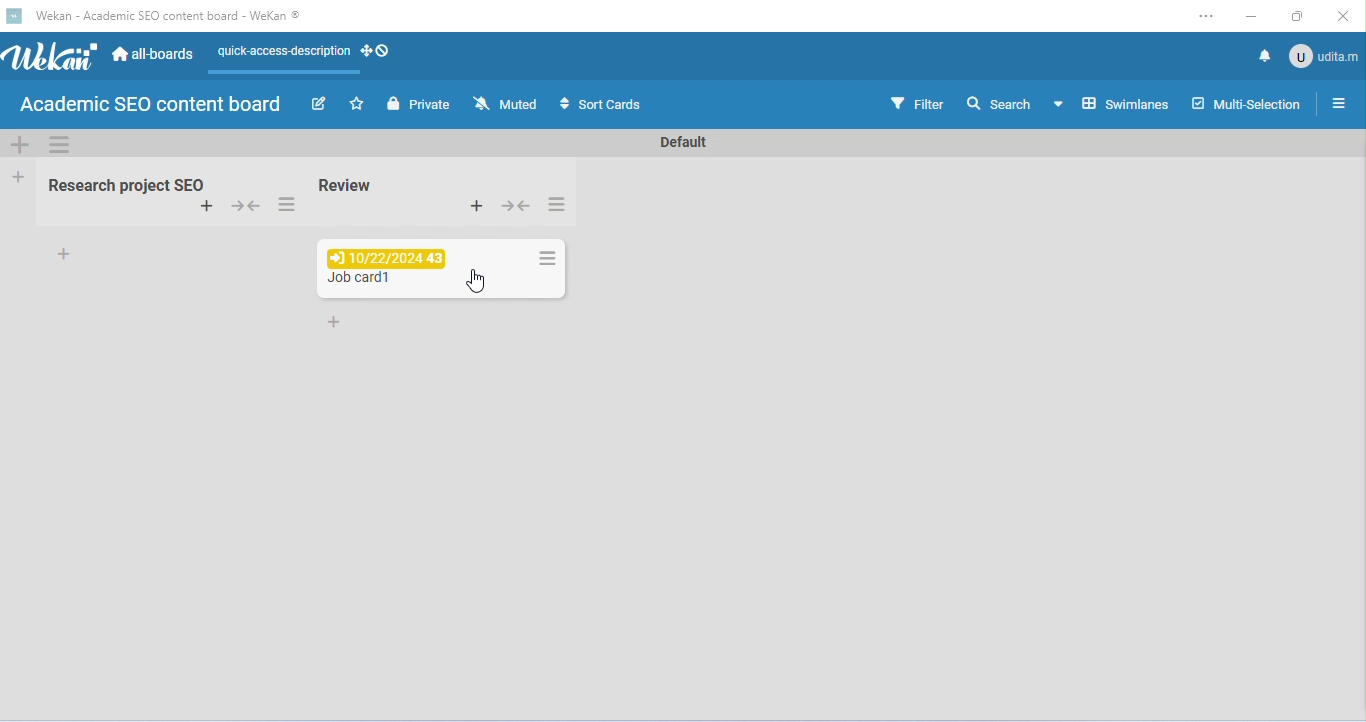 The image size is (1366, 722). What do you see at coordinates (557, 204) in the screenshot?
I see `list actions` at bounding box center [557, 204].